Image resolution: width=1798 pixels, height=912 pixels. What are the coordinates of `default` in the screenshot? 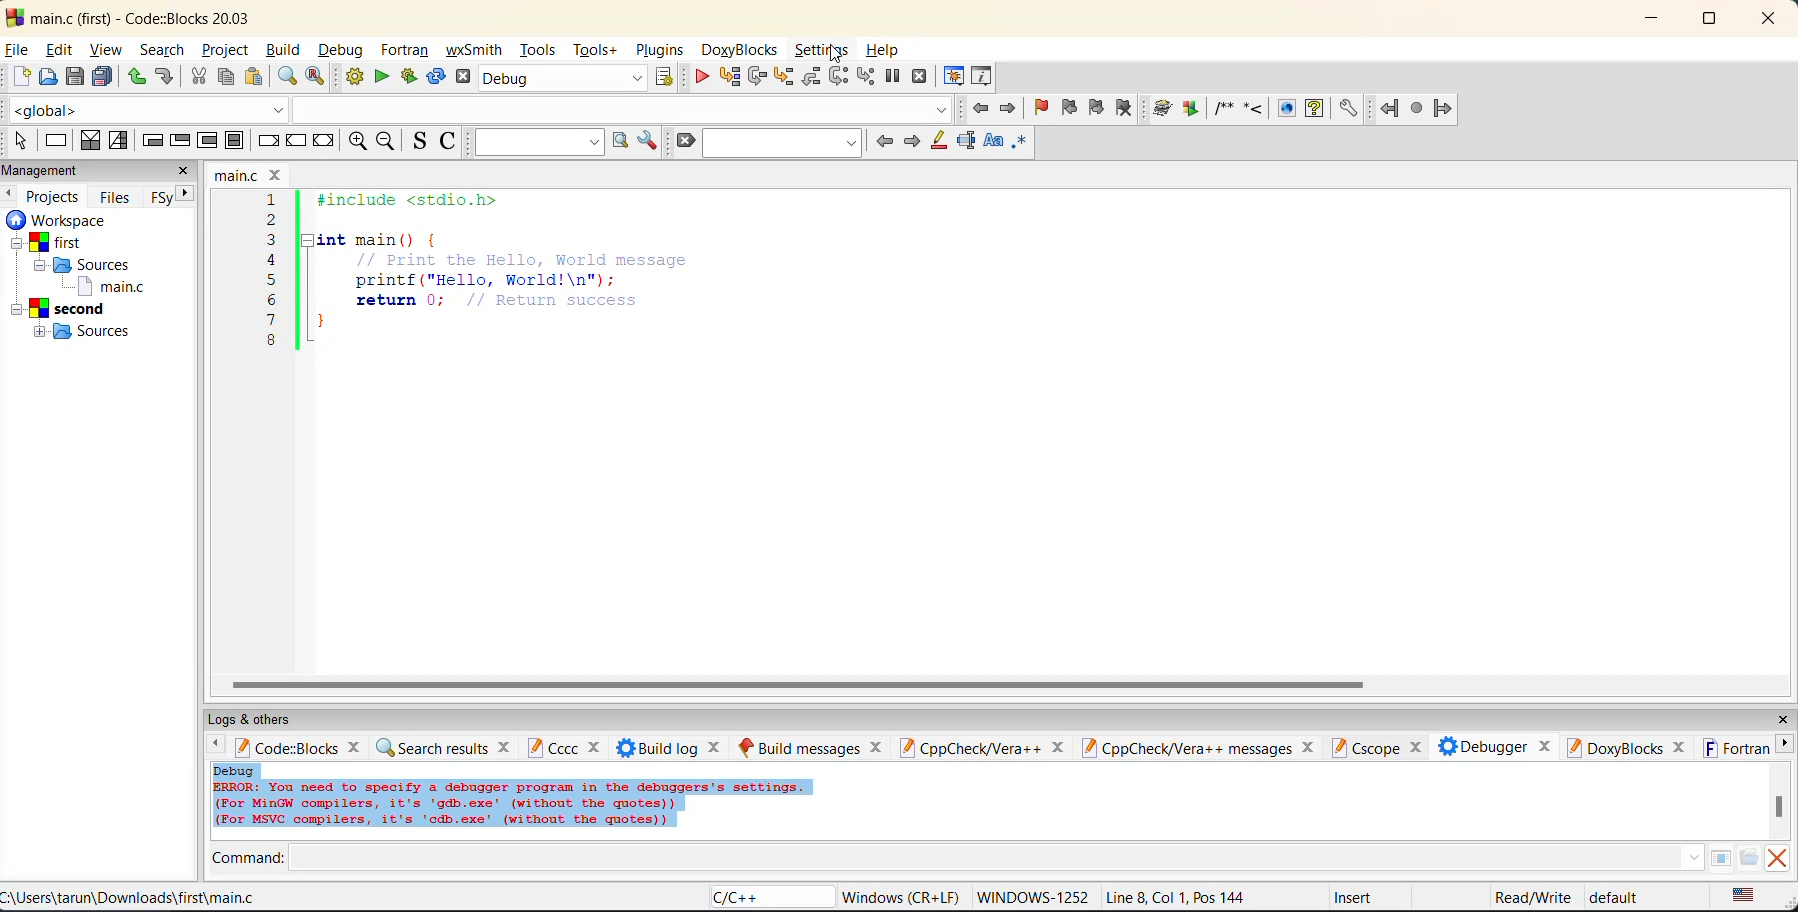 It's located at (1622, 898).